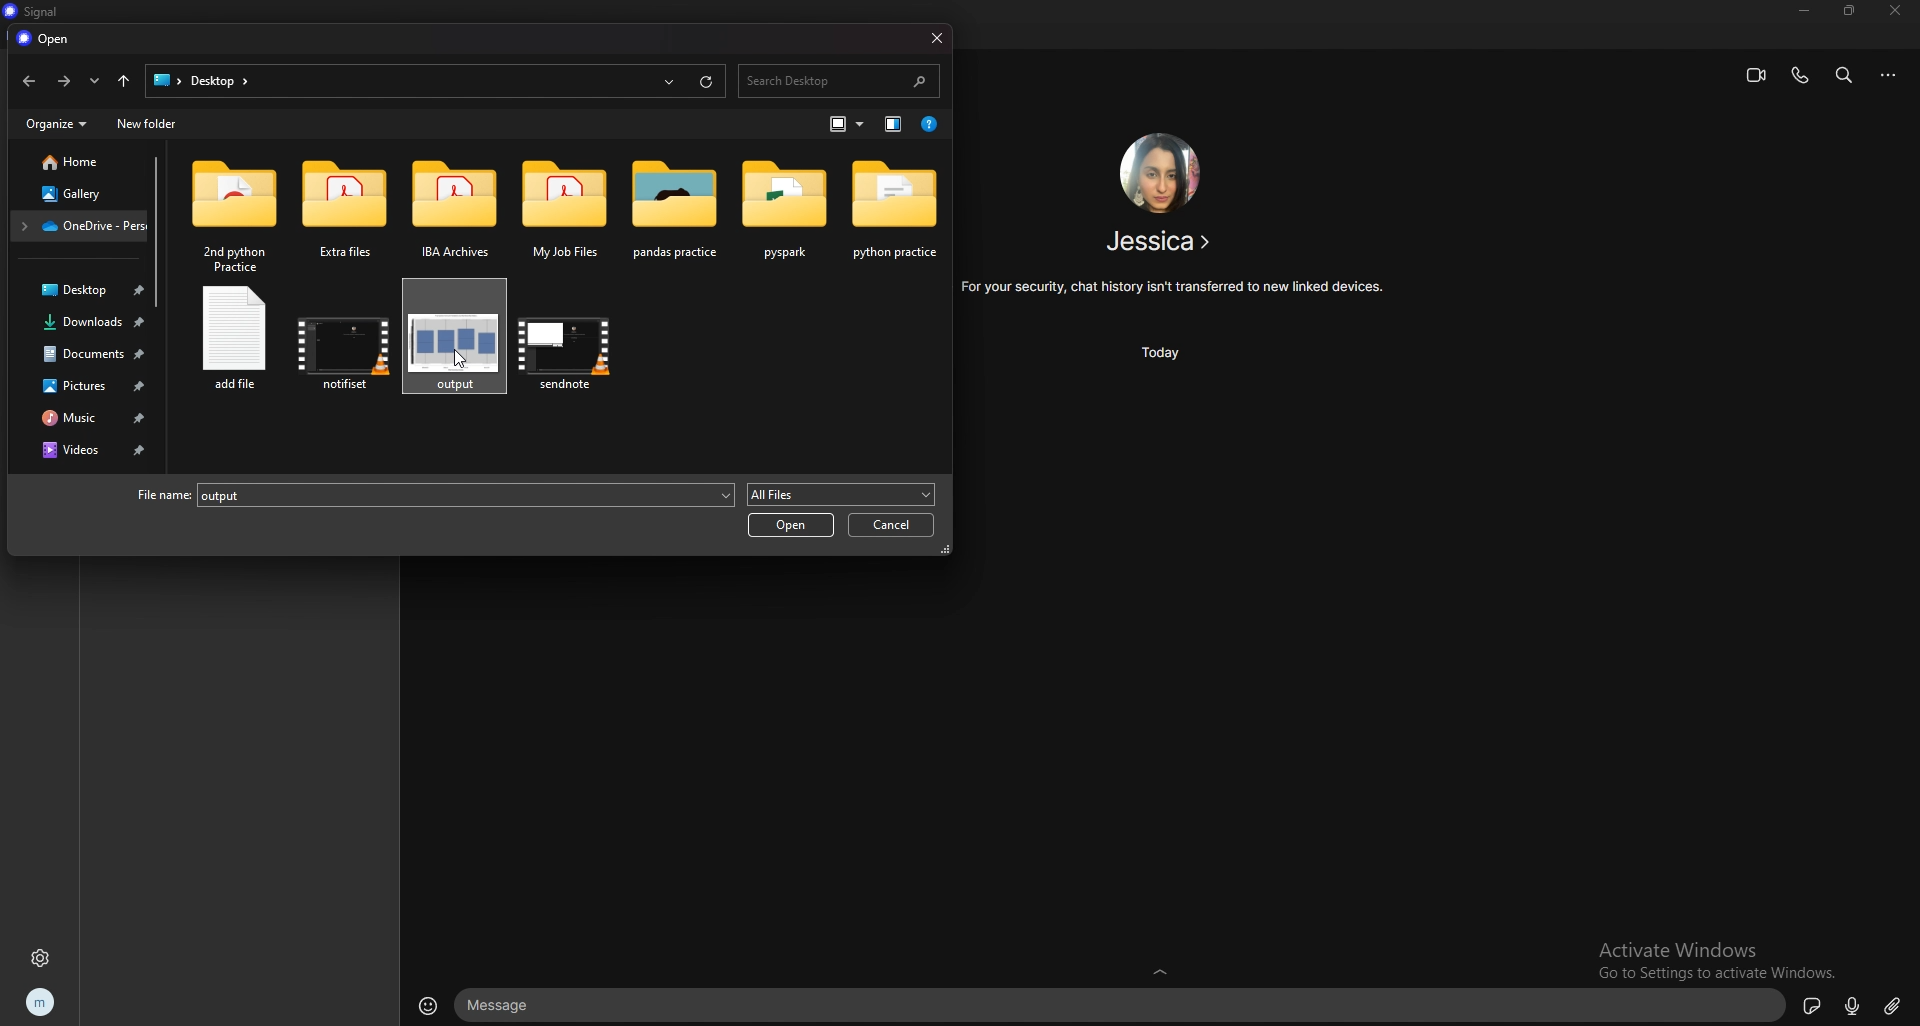 This screenshot has height=1026, width=1920. What do you see at coordinates (459, 358) in the screenshot?
I see `cursor` at bounding box center [459, 358].